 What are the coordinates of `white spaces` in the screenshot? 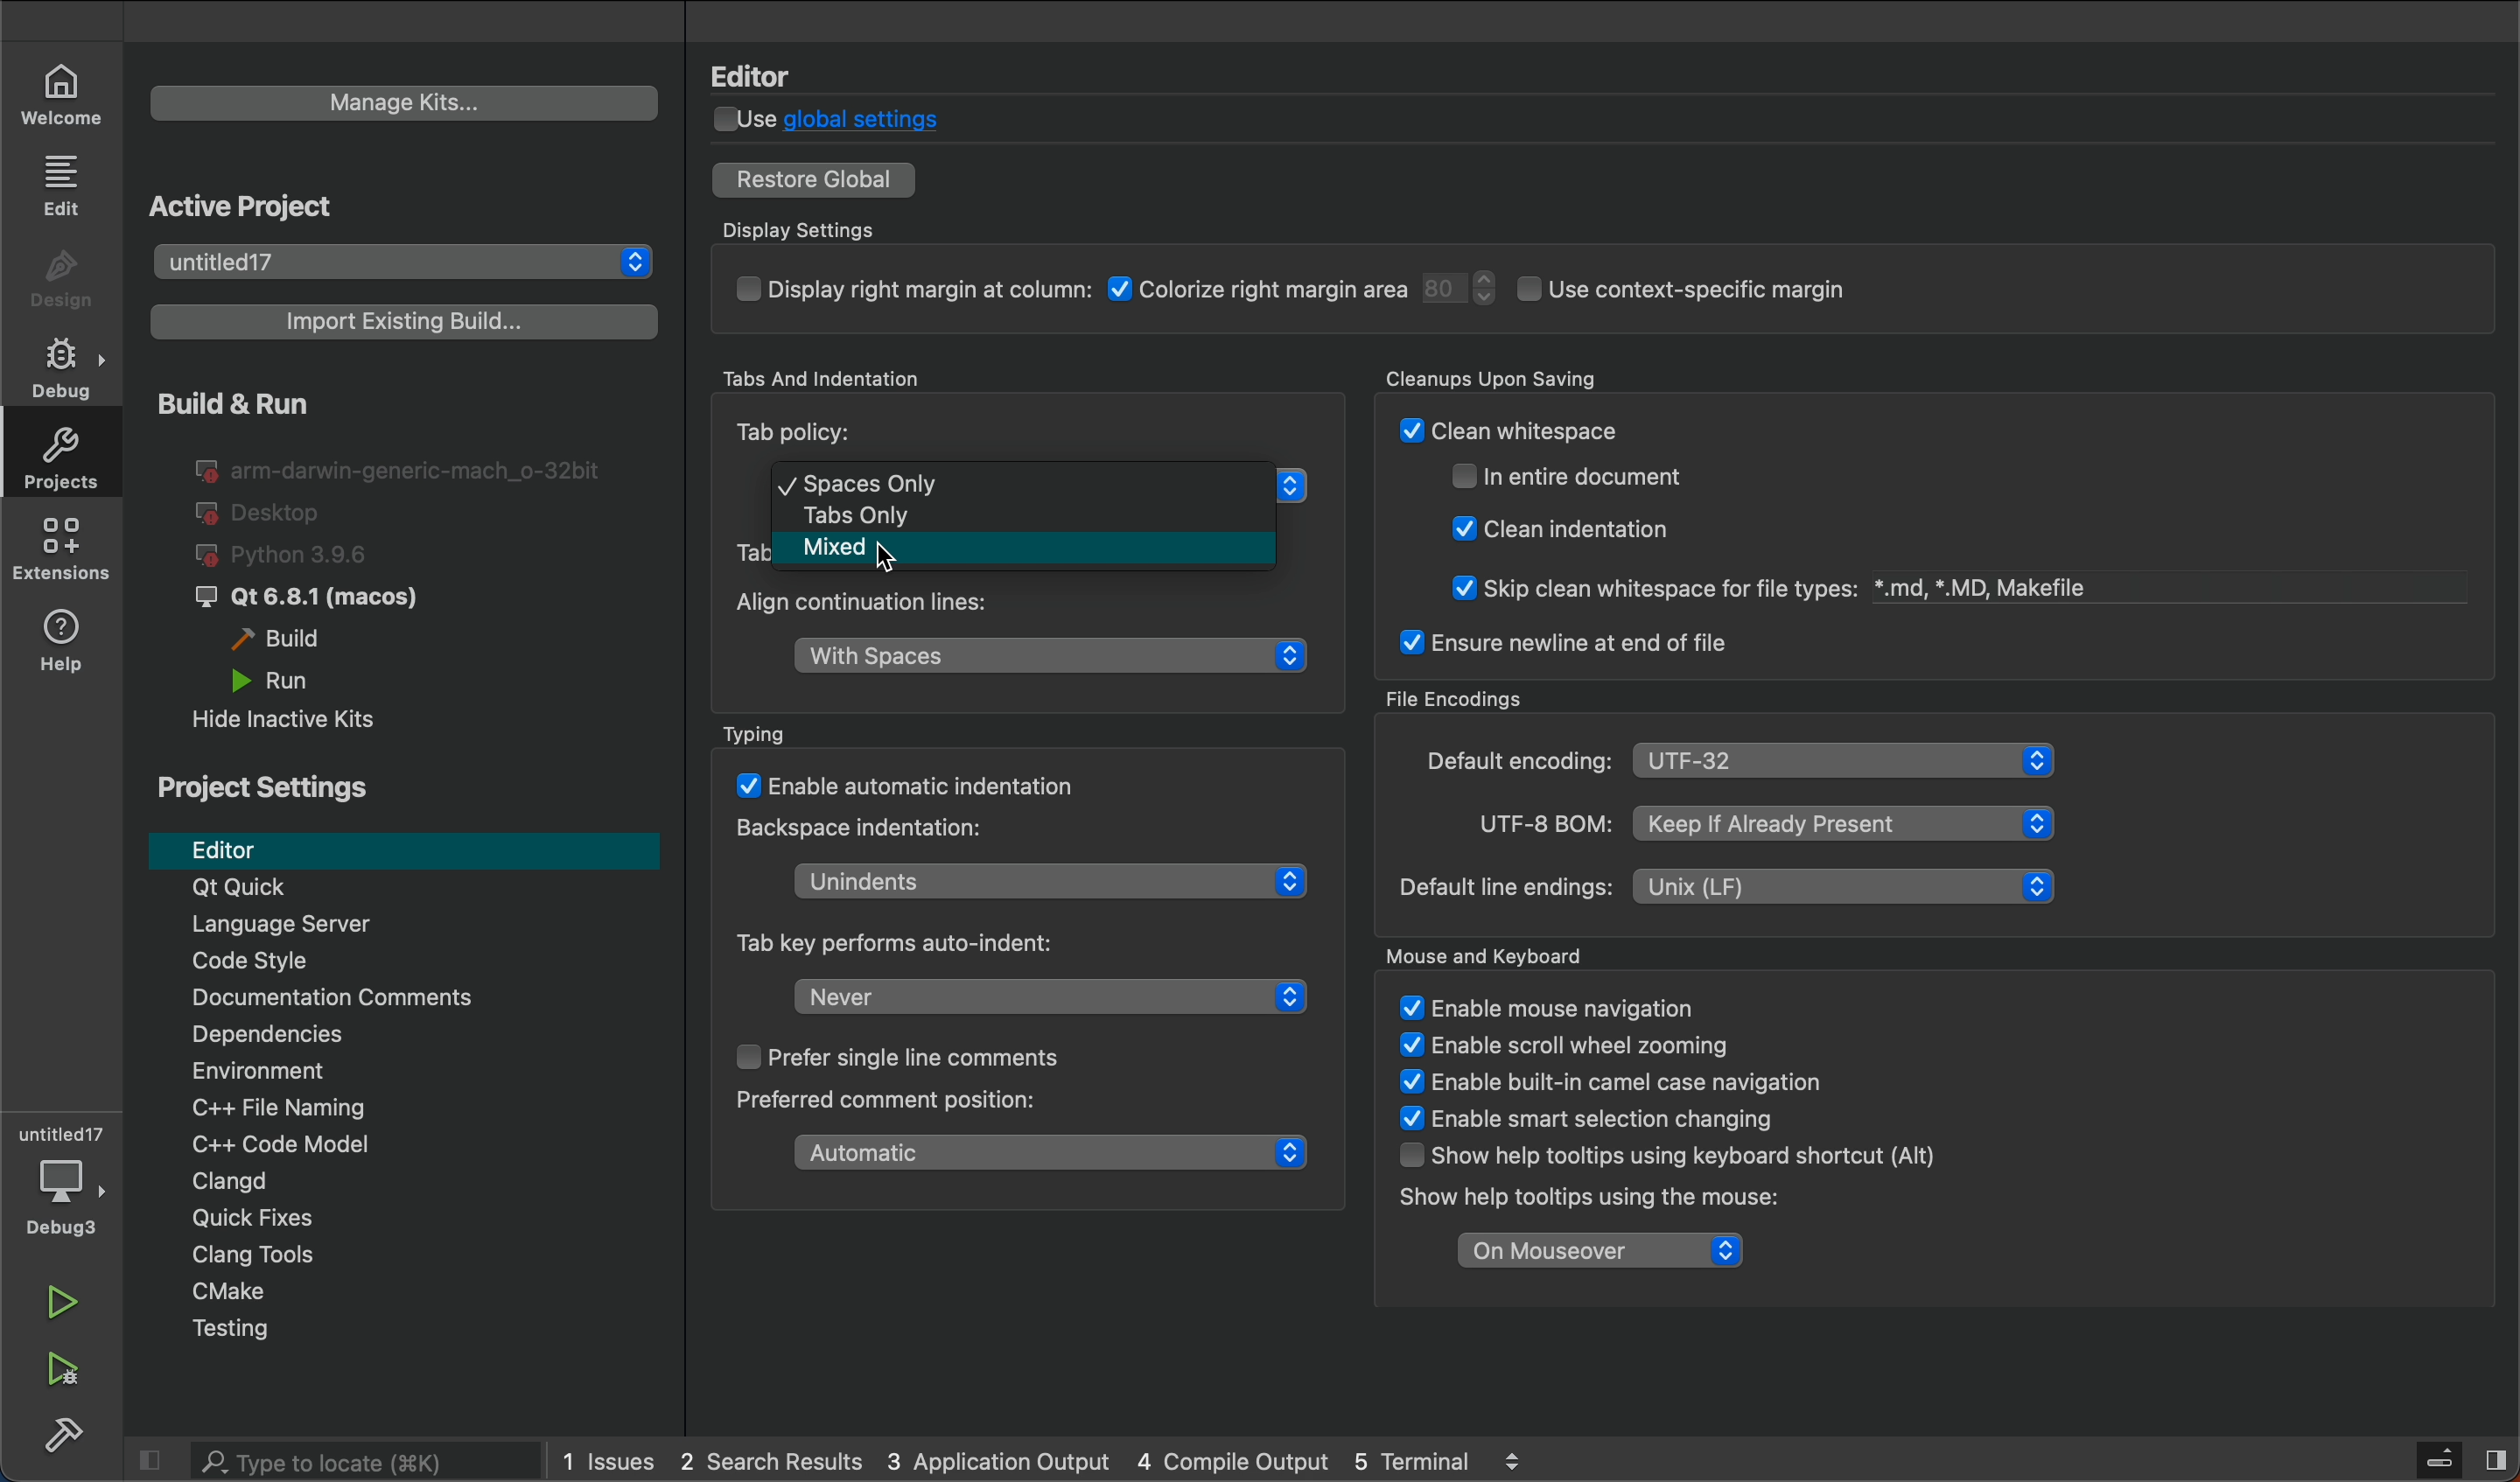 It's located at (1052, 661).